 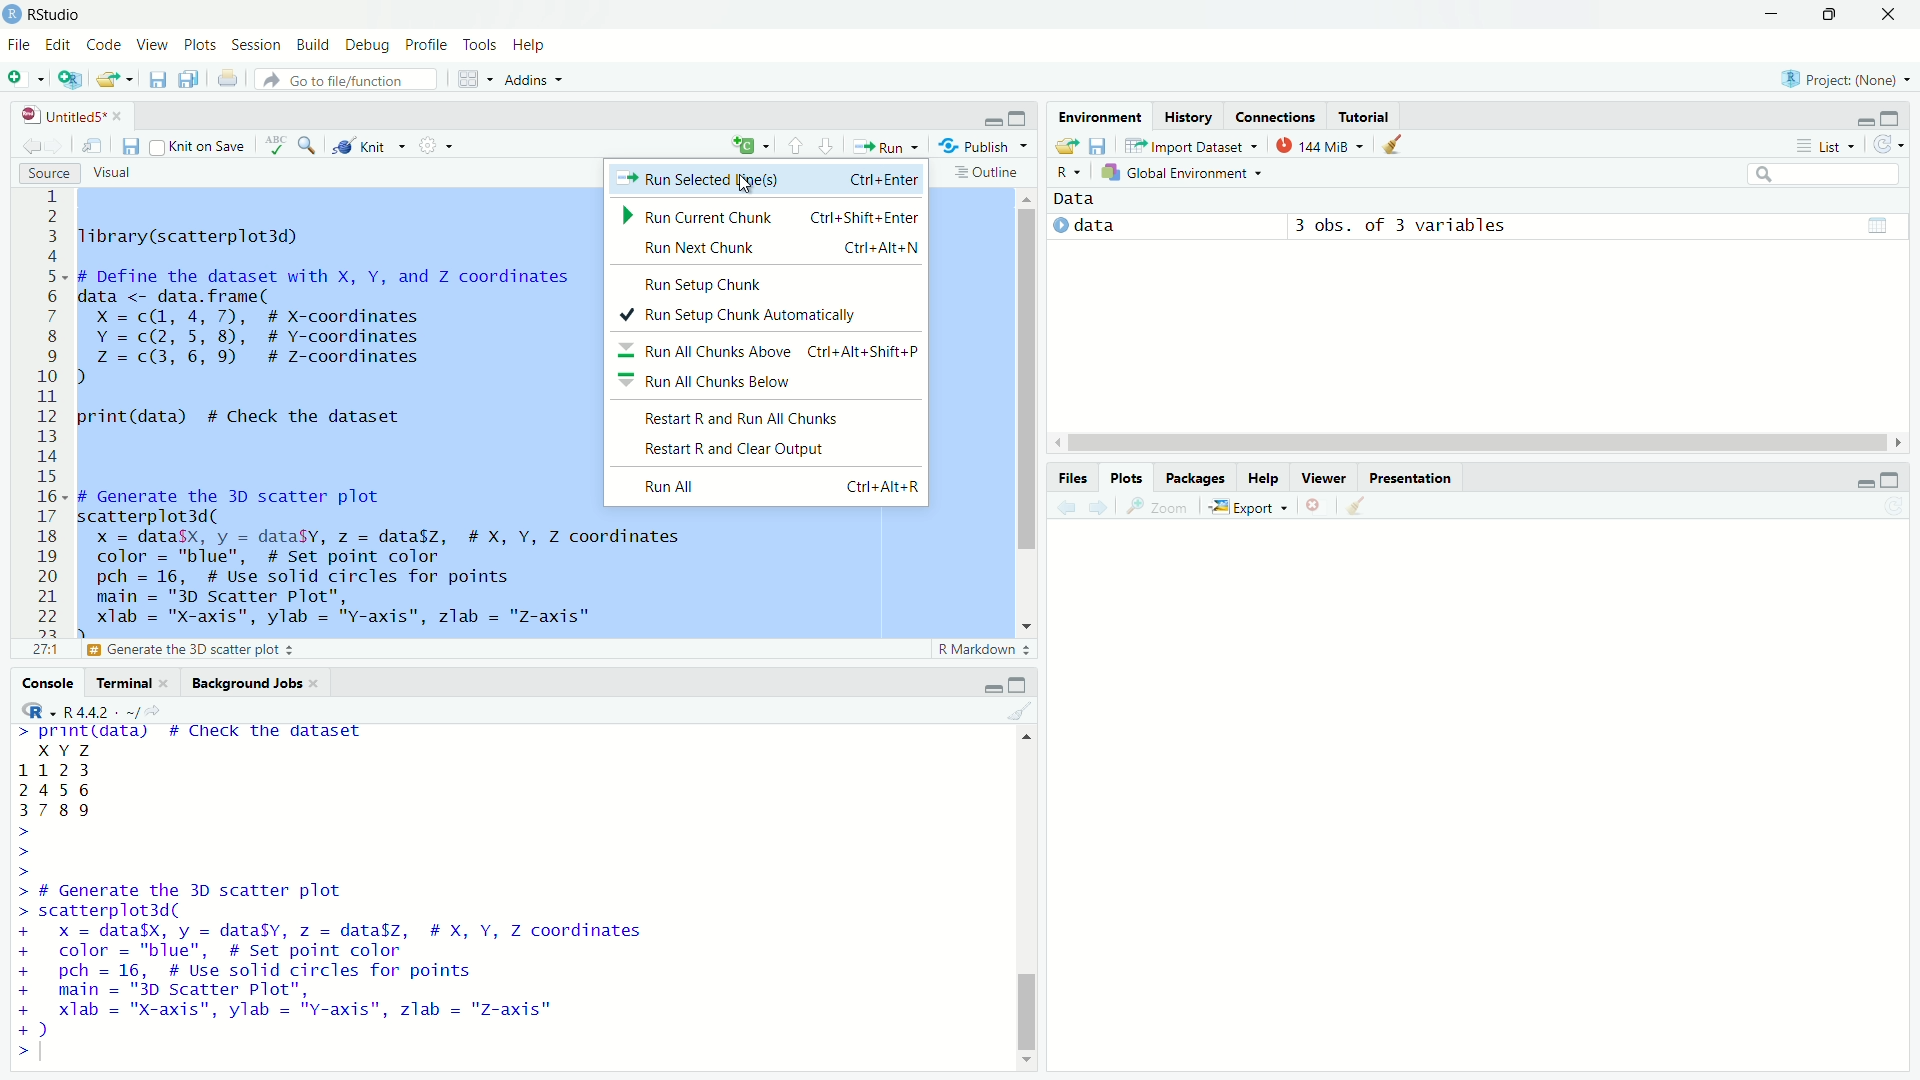 I want to click on move left, so click(x=1059, y=441).